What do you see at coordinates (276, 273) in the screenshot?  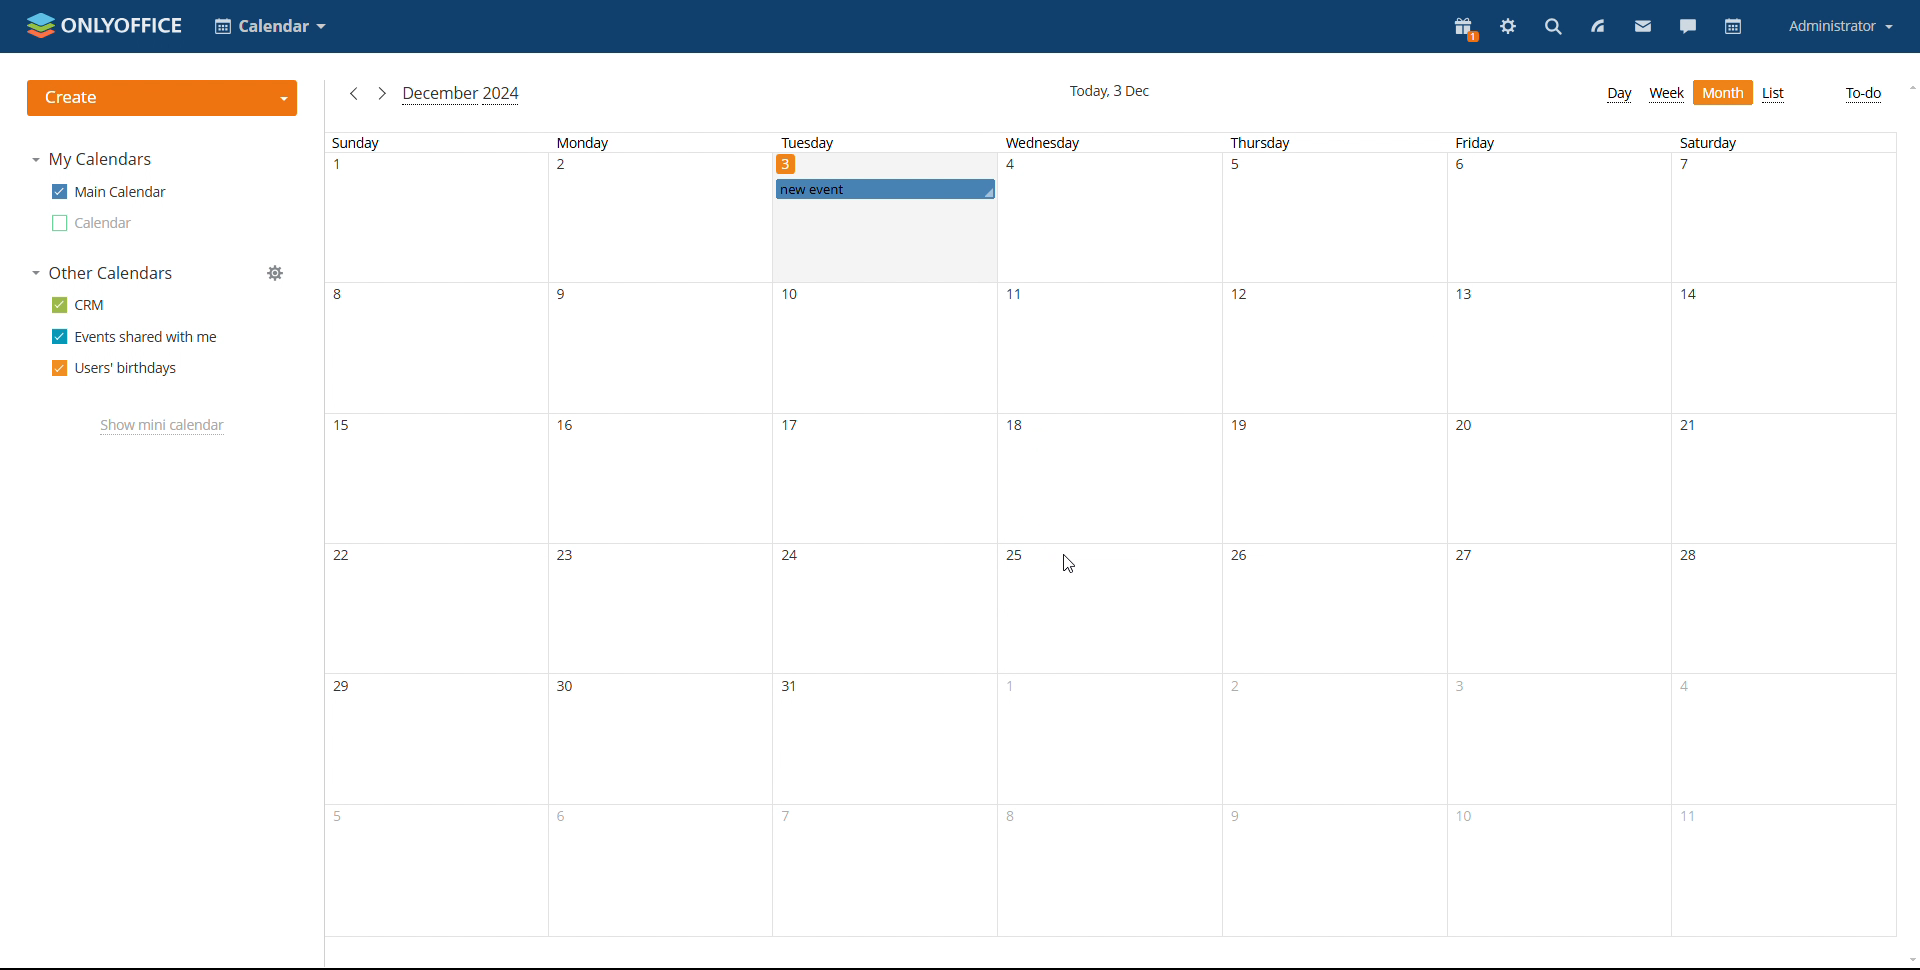 I see `manage` at bounding box center [276, 273].